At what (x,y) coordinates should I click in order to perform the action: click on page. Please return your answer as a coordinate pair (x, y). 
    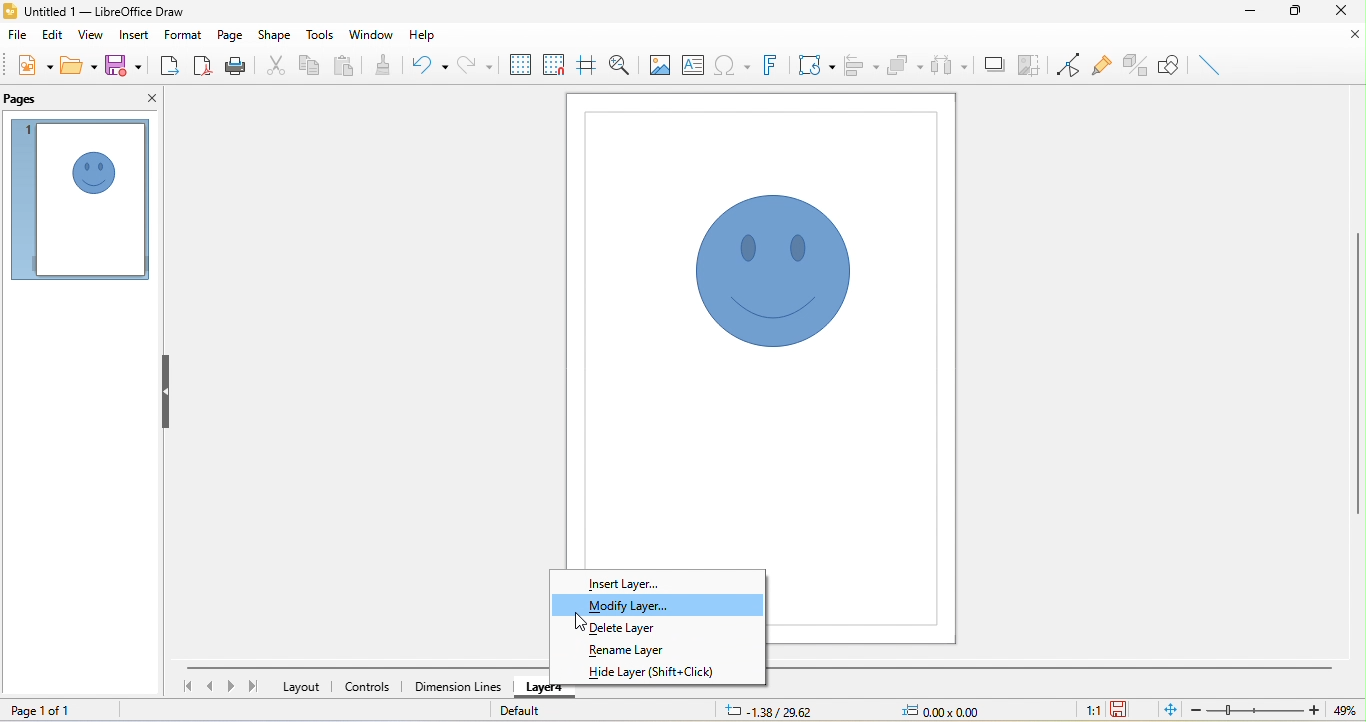
    Looking at the image, I should click on (229, 36).